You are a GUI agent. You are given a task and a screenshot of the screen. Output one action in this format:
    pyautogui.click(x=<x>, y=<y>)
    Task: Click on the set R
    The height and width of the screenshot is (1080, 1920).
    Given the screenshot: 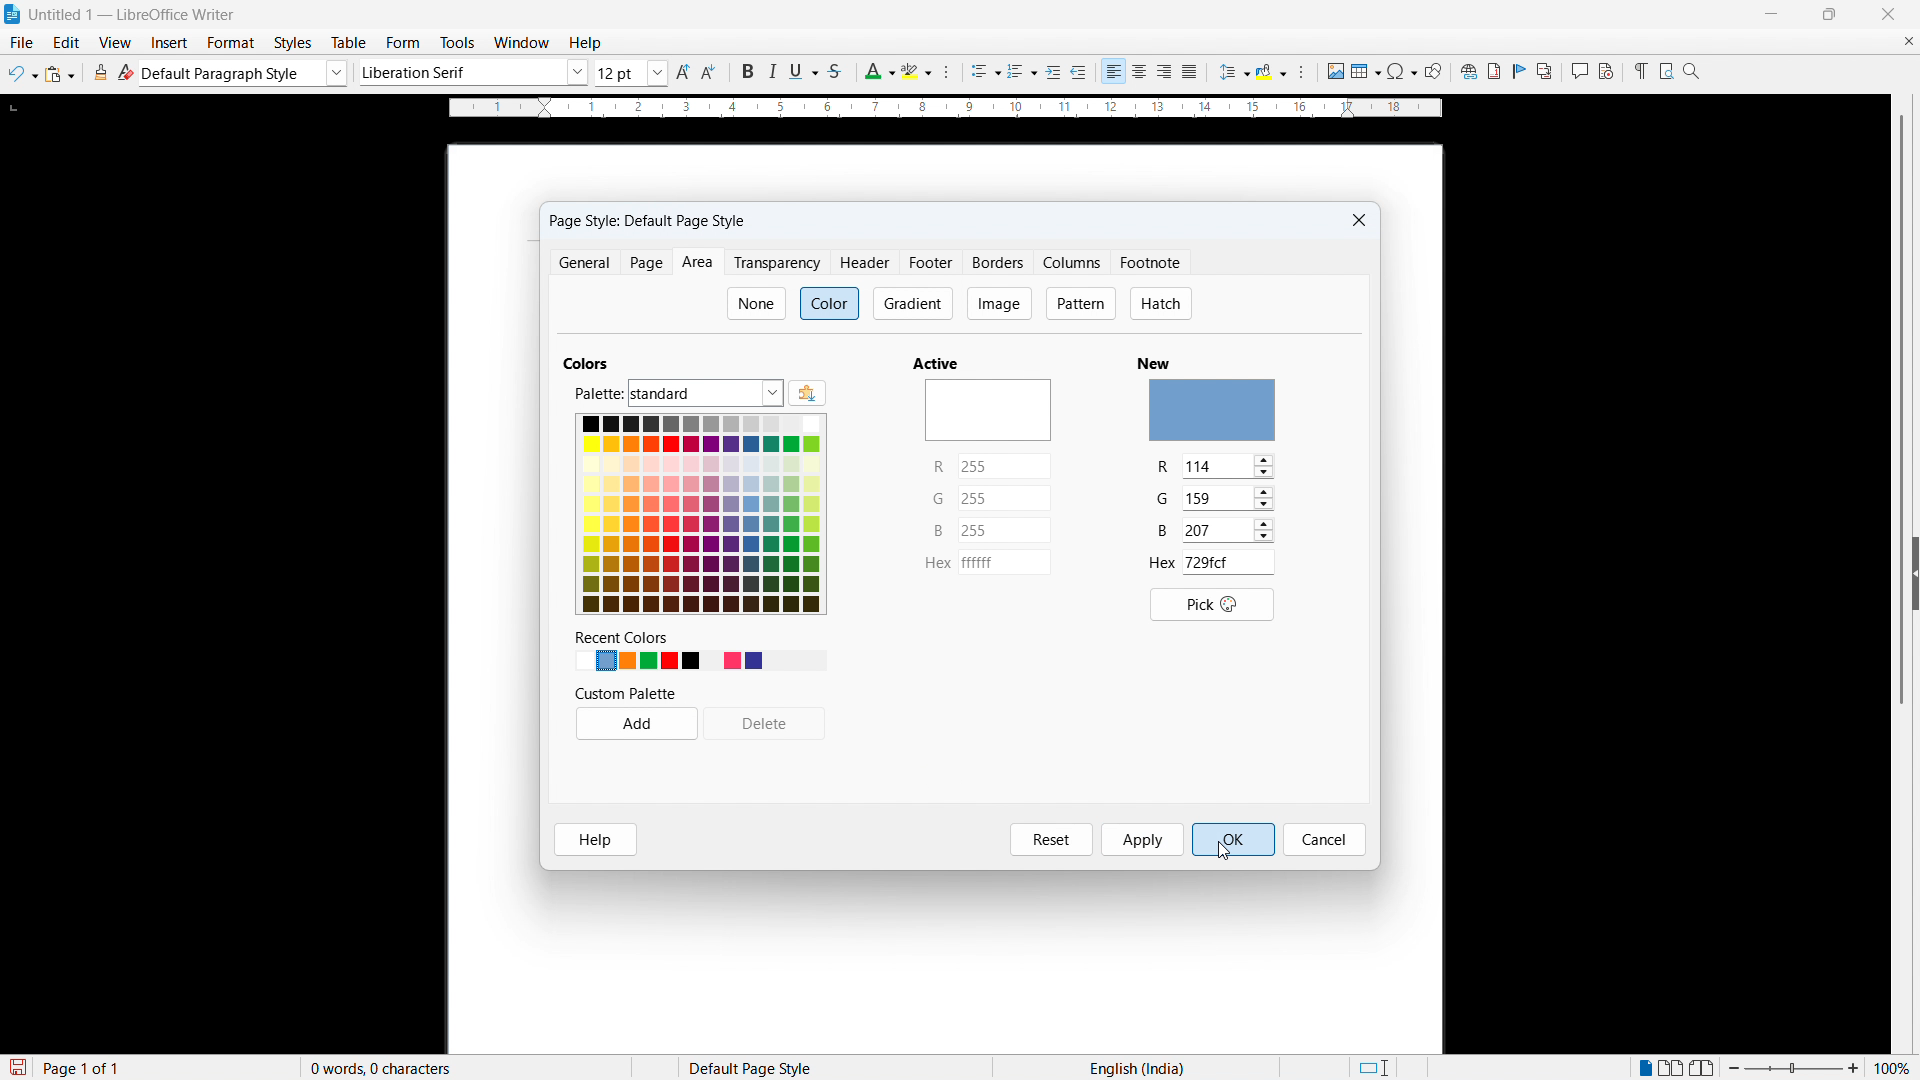 What is the action you would take?
    pyautogui.click(x=1004, y=466)
    